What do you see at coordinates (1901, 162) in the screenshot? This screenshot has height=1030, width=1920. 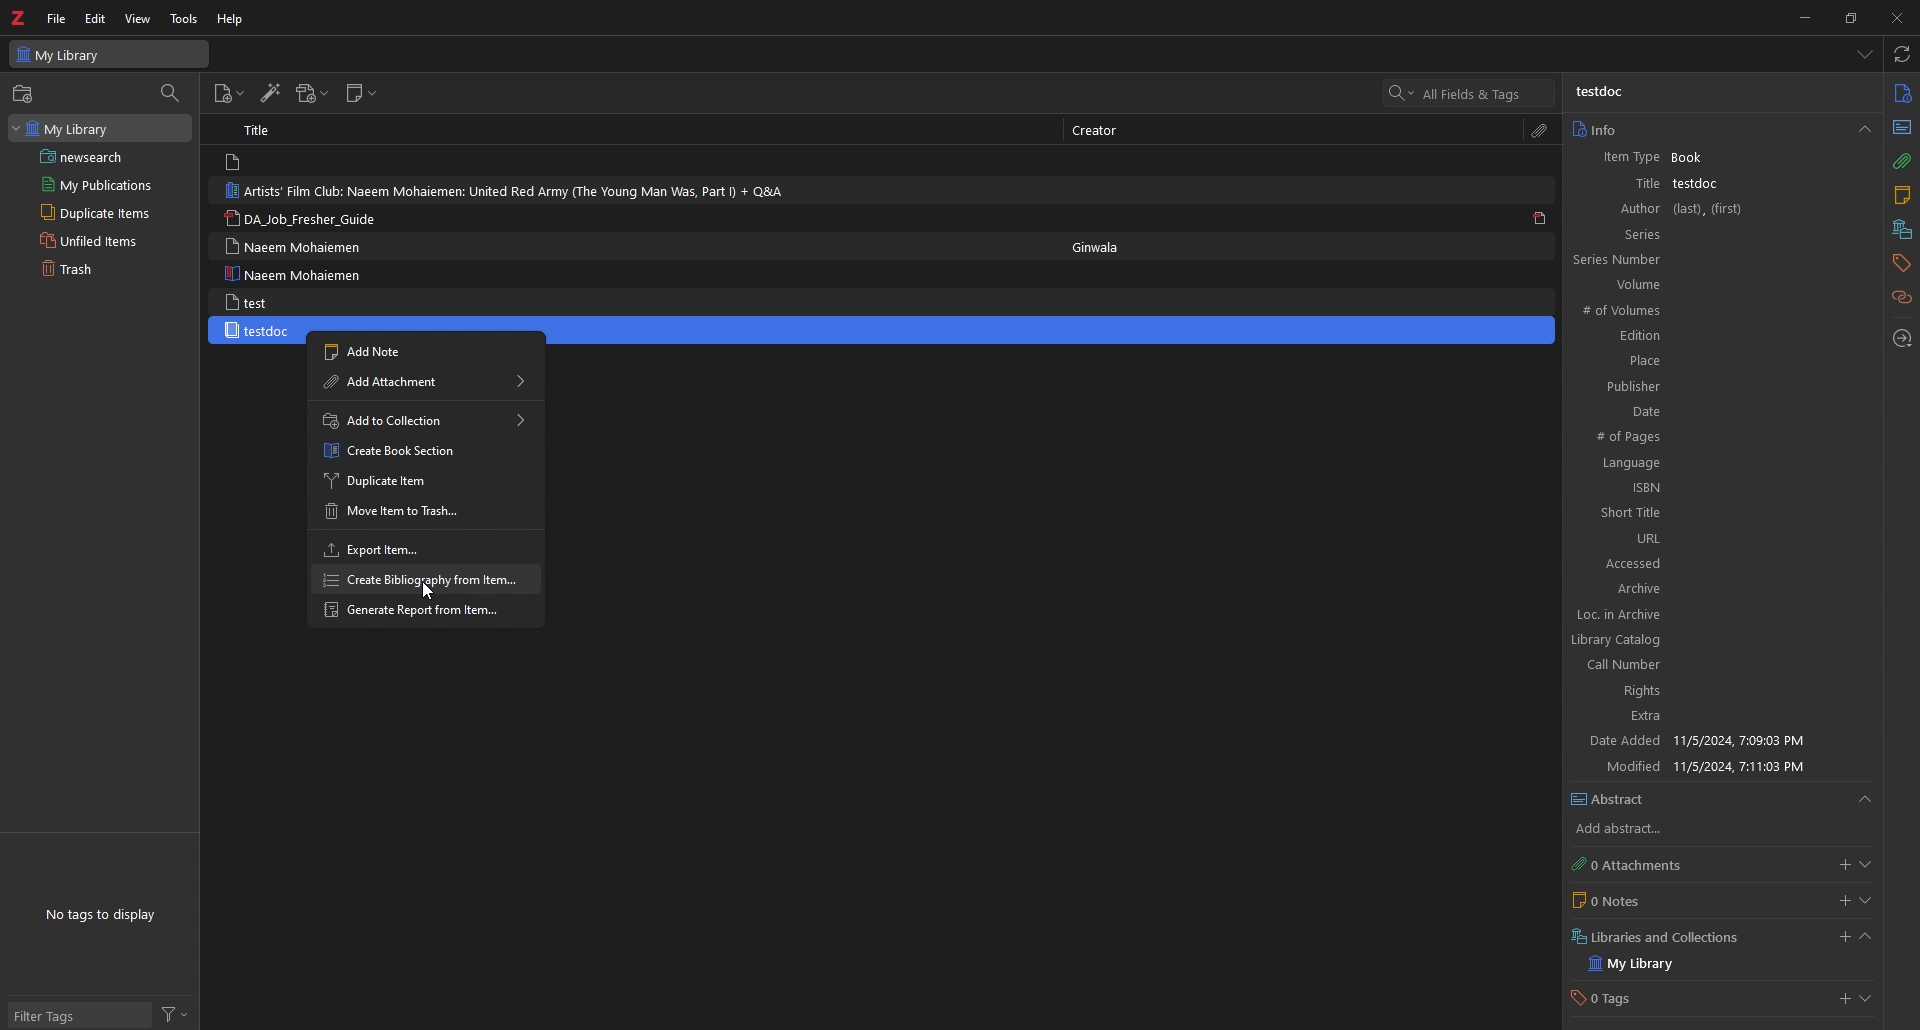 I see `attachment` at bounding box center [1901, 162].